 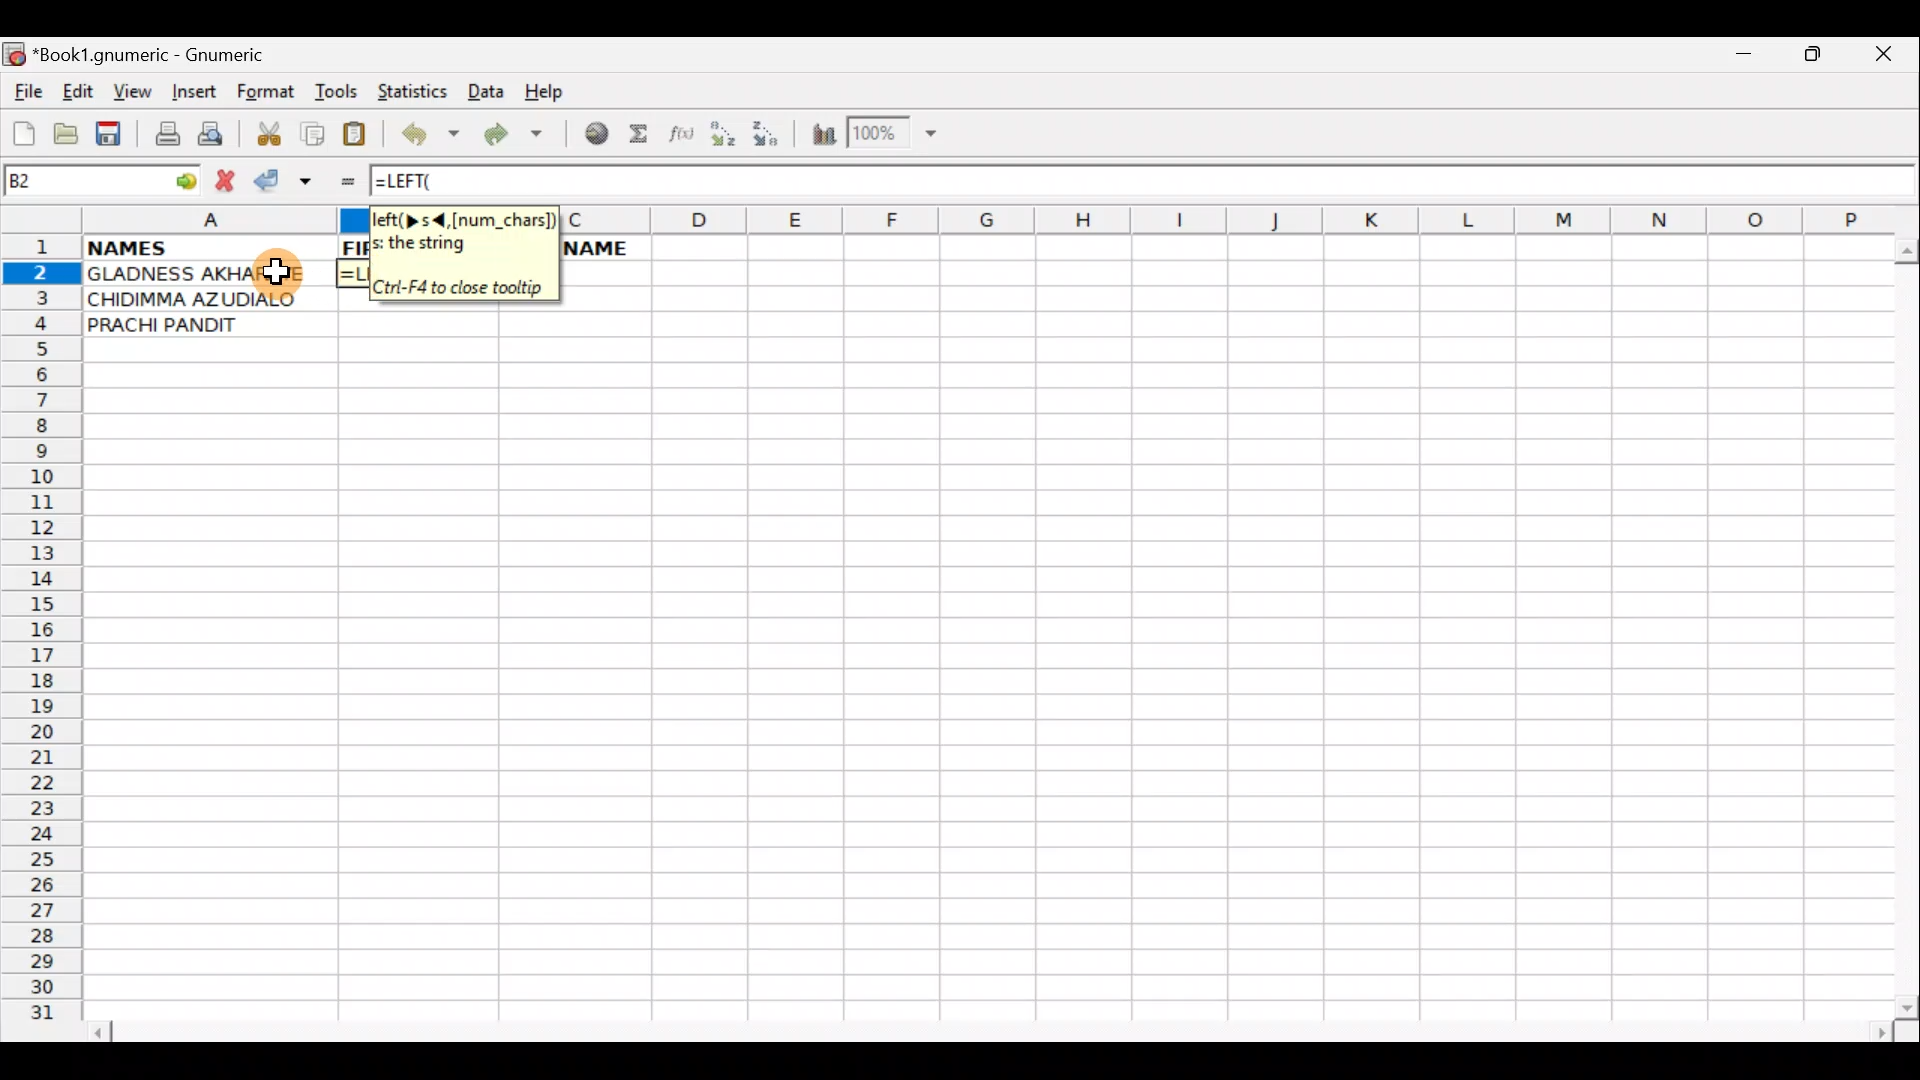 I want to click on Enter formula, so click(x=338, y=181).